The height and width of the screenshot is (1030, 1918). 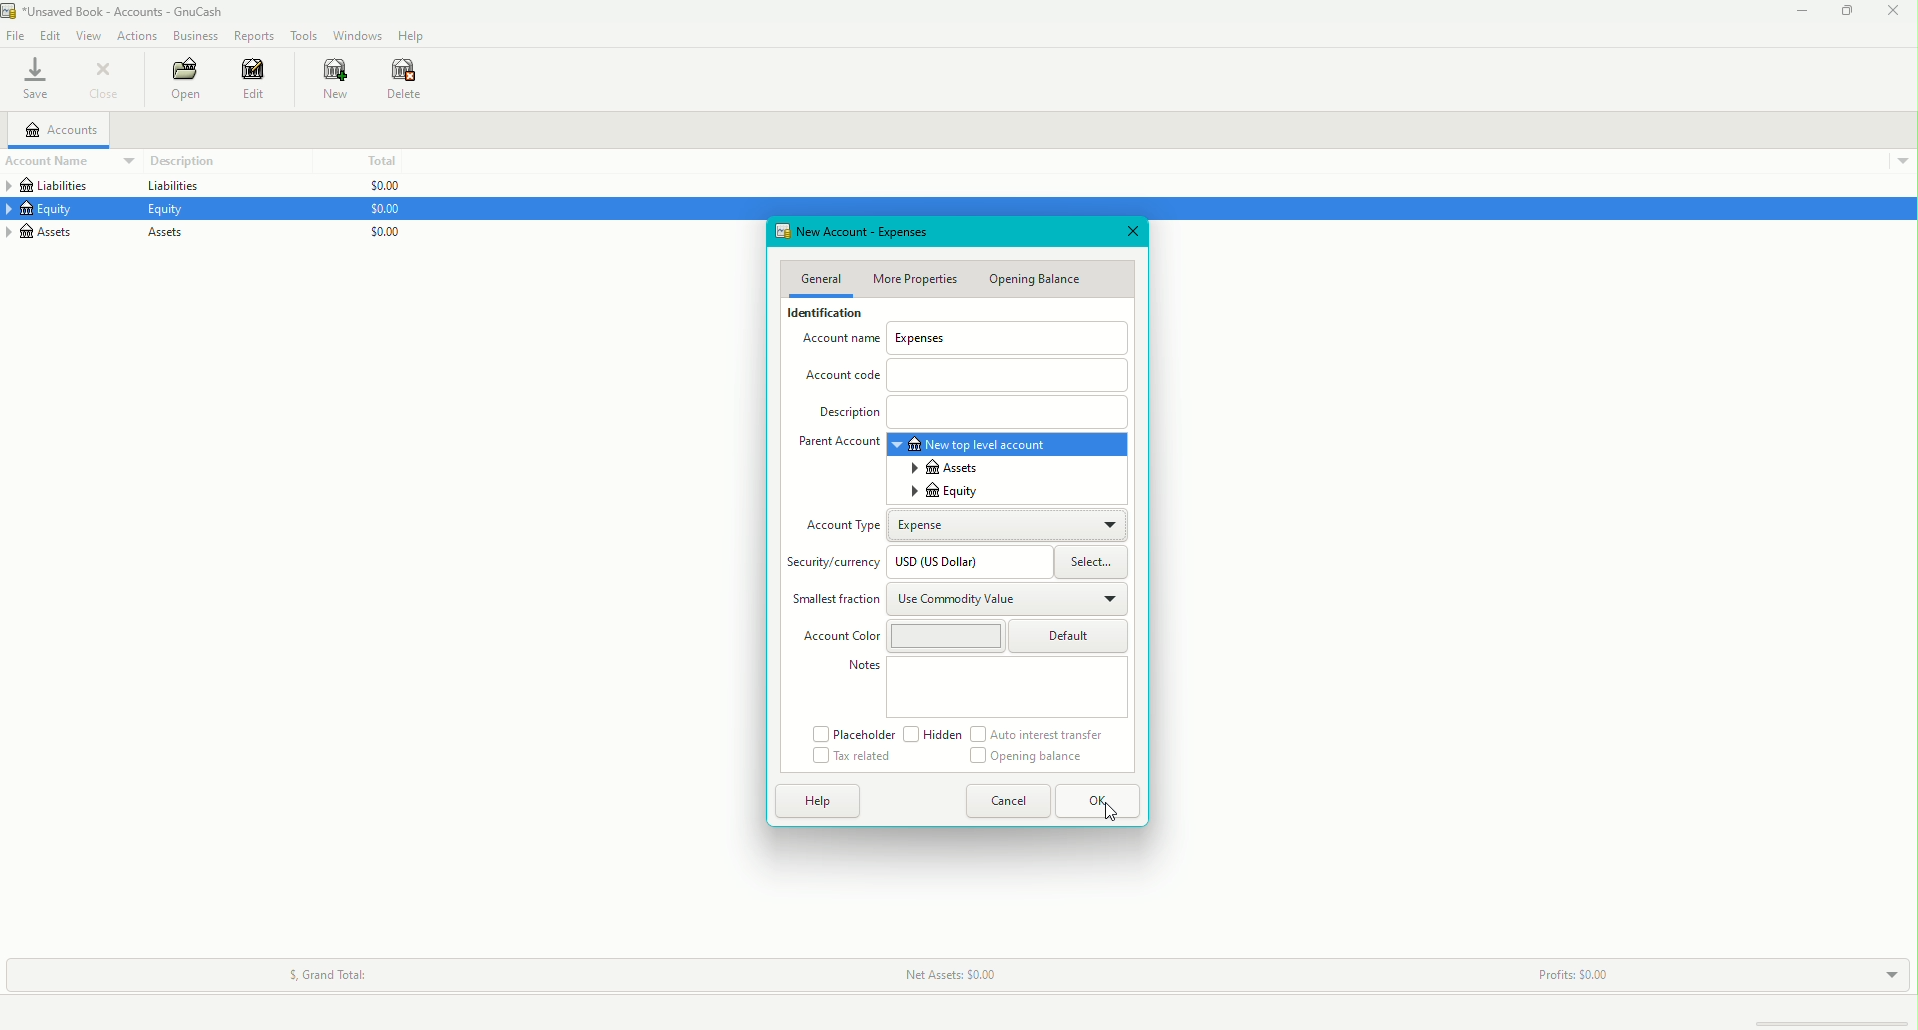 I want to click on , so click(x=169, y=210).